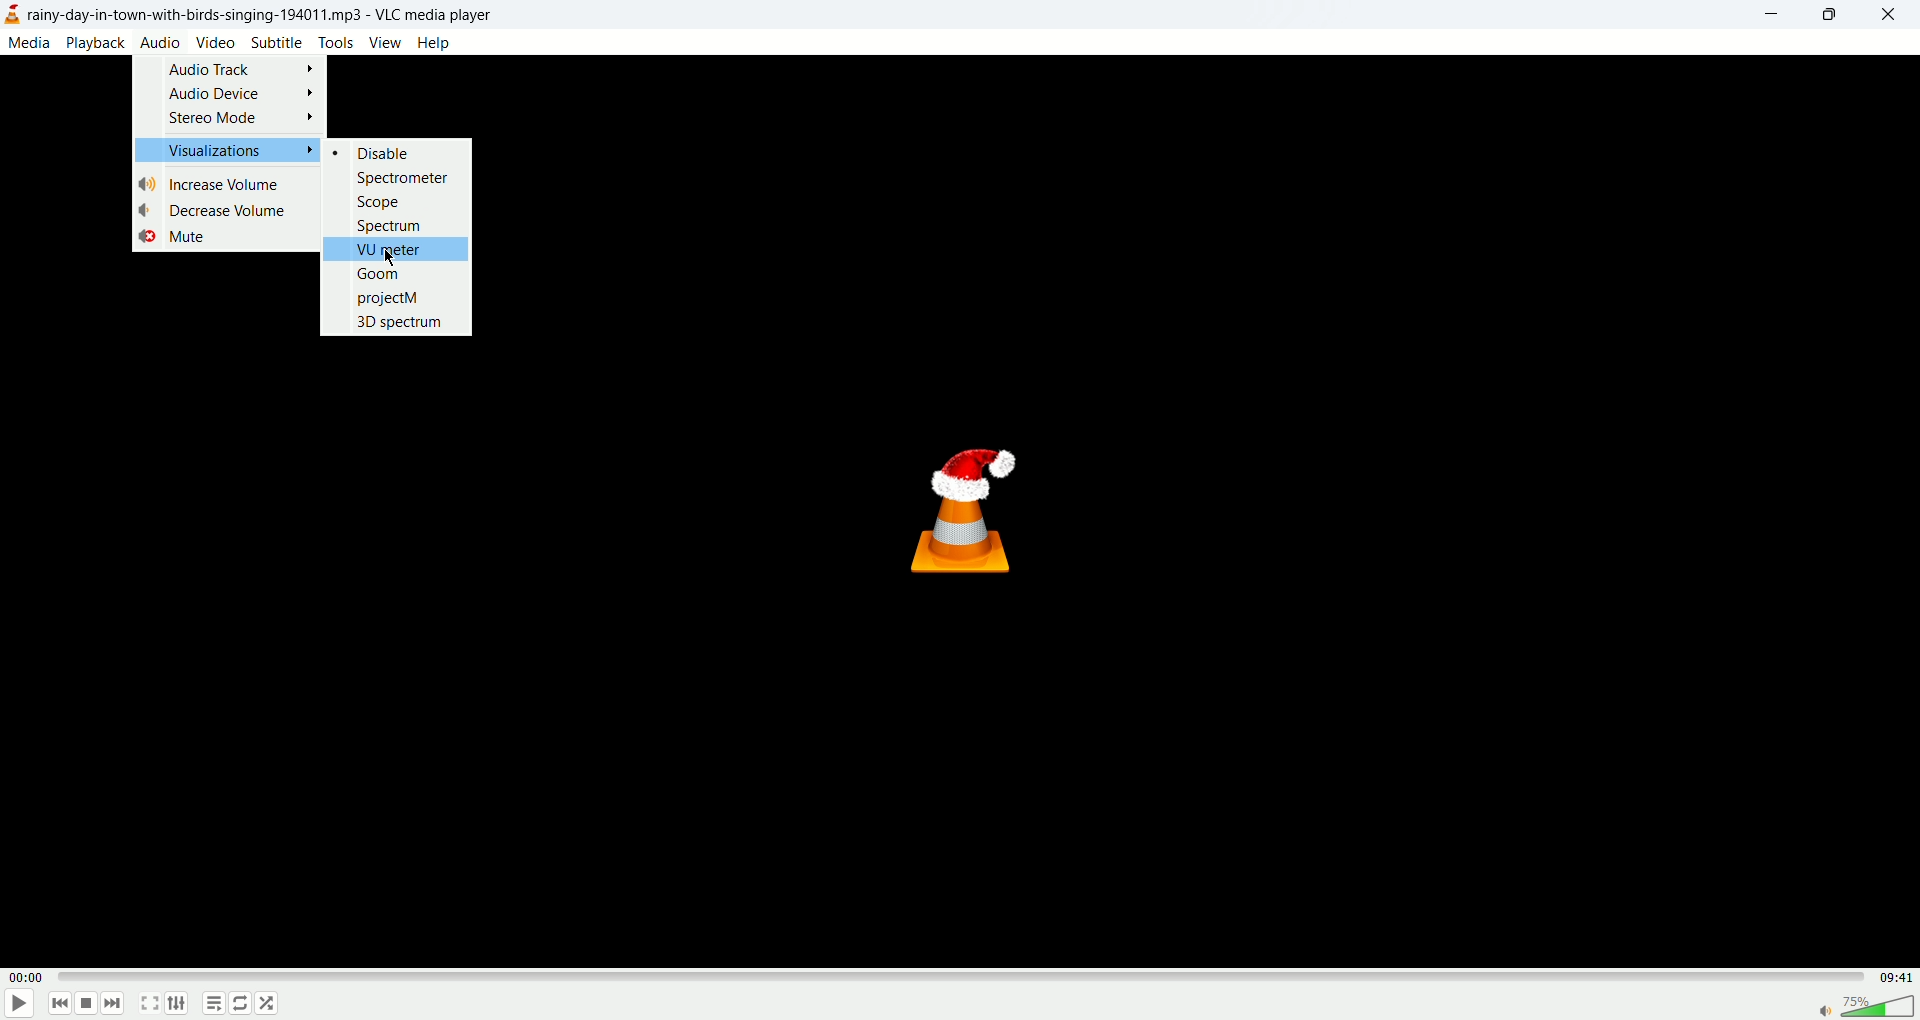 This screenshot has height=1020, width=1920. I want to click on volume bar, so click(1864, 1005).